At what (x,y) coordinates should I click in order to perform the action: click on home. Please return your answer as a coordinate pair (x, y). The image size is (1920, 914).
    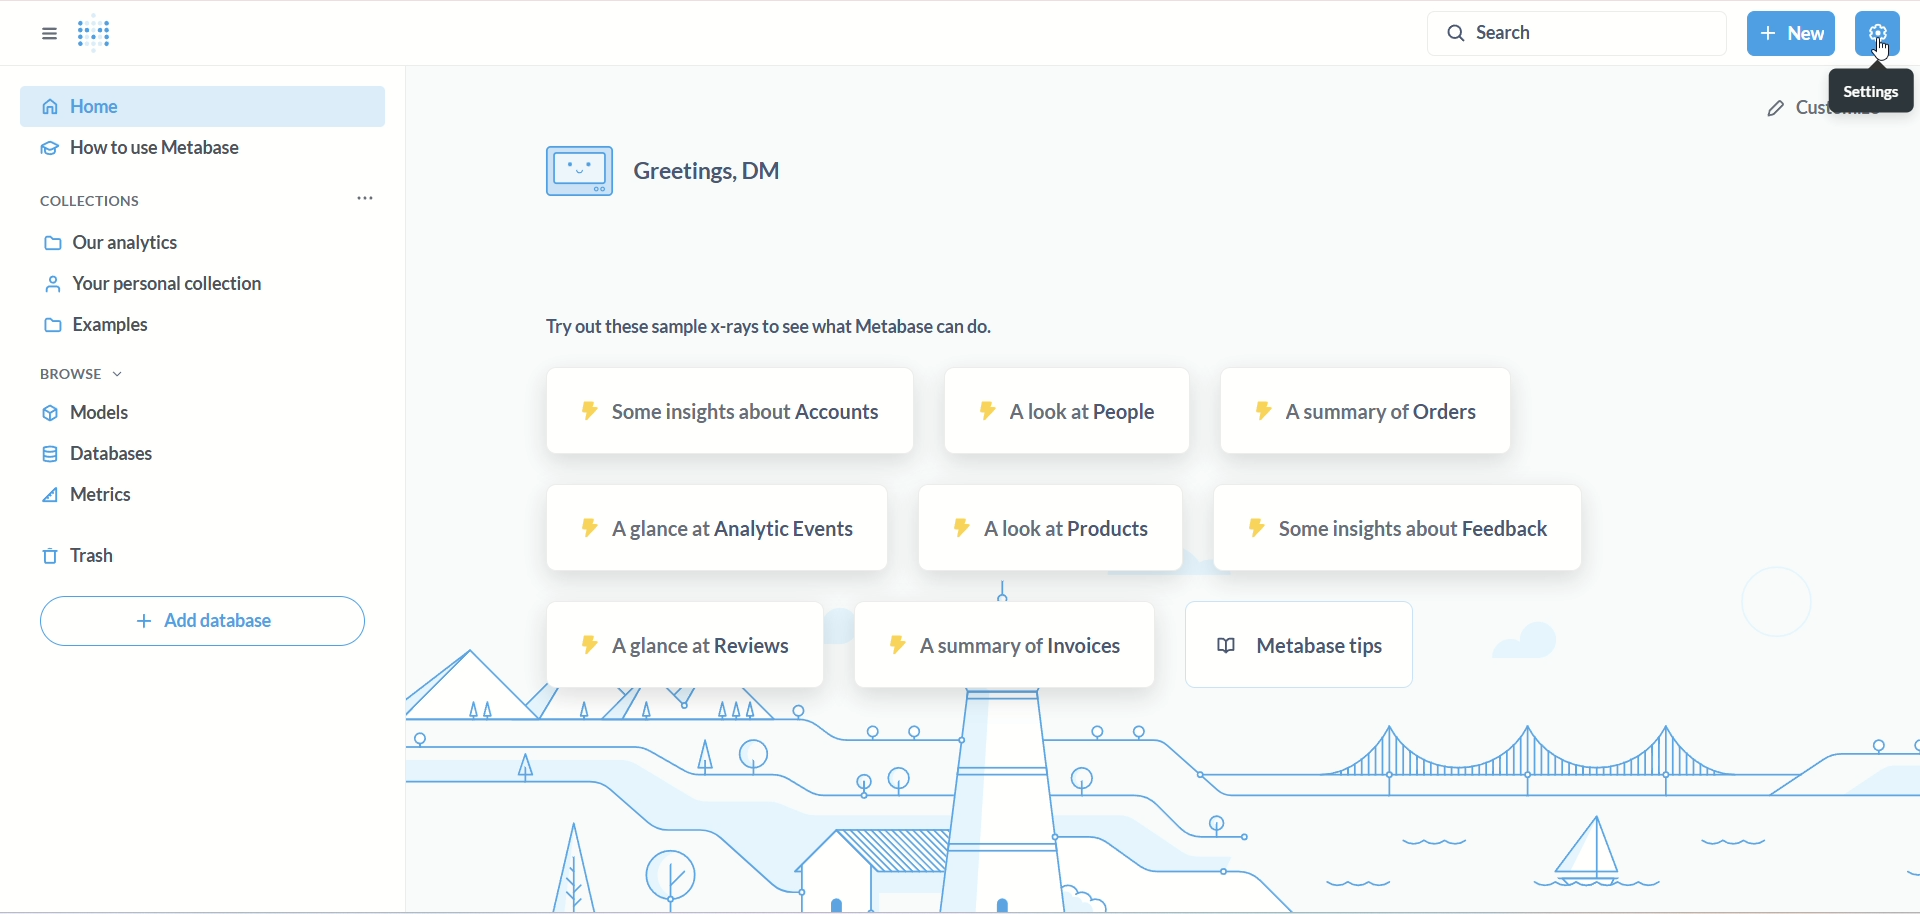
    Looking at the image, I should click on (207, 104).